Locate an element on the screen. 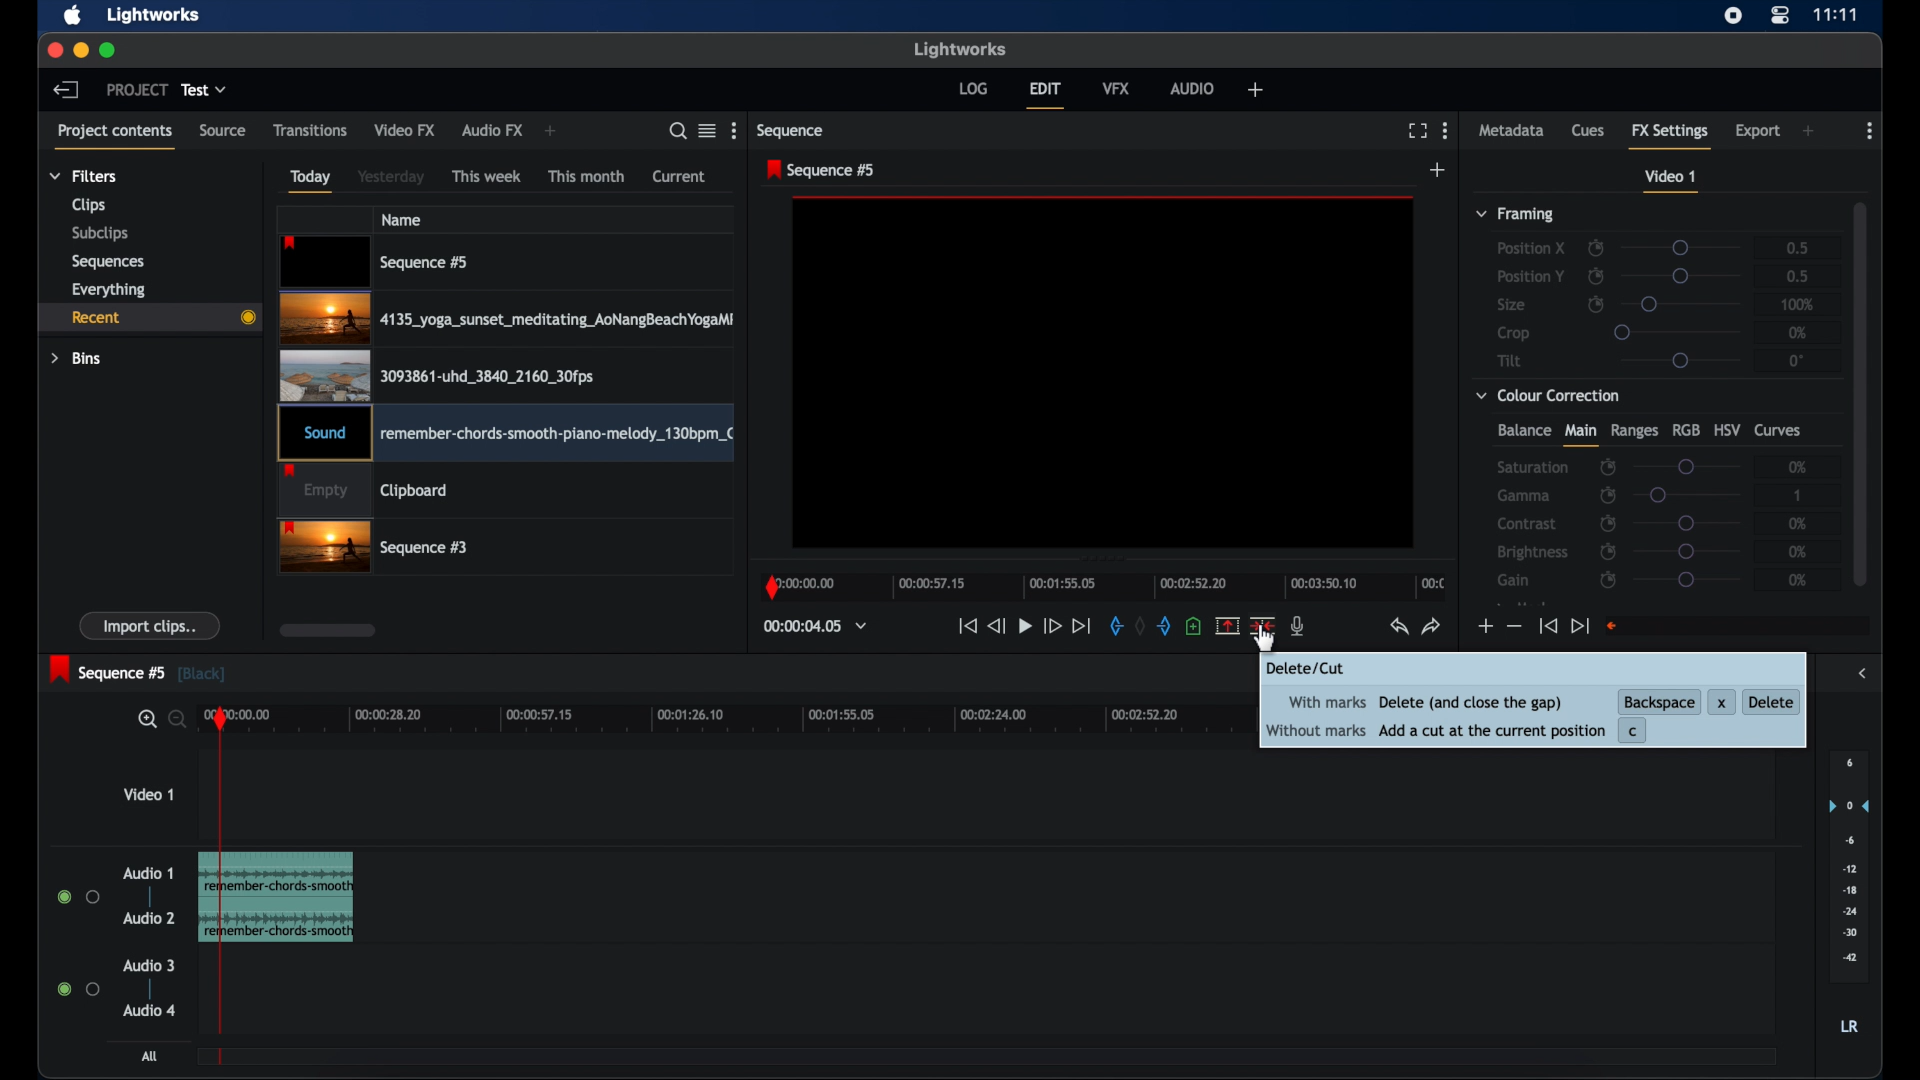 The width and height of the screenshot is (1920, 1080). video clip is located at coordinates (506, 319).